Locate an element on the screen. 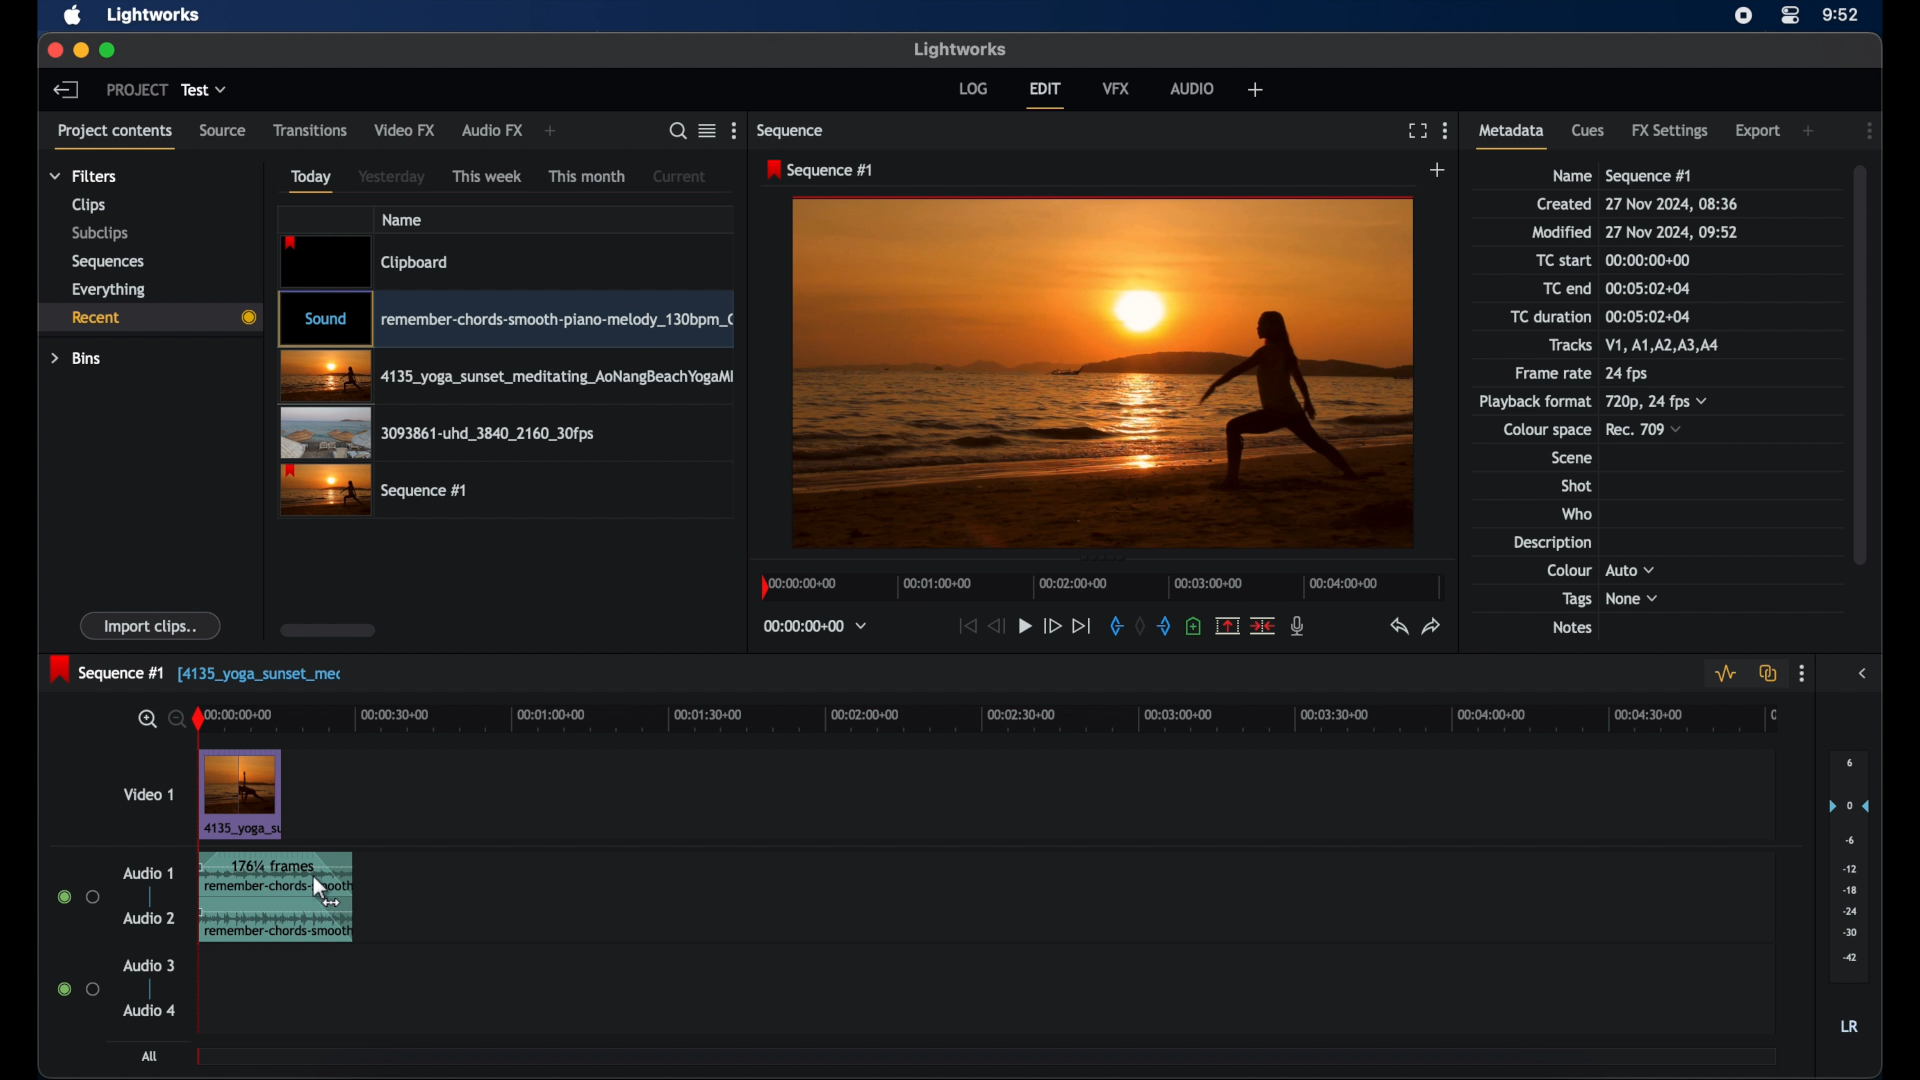 This screenshot has height=1080, width=1920. transitions is located at coordinates (310, 129).